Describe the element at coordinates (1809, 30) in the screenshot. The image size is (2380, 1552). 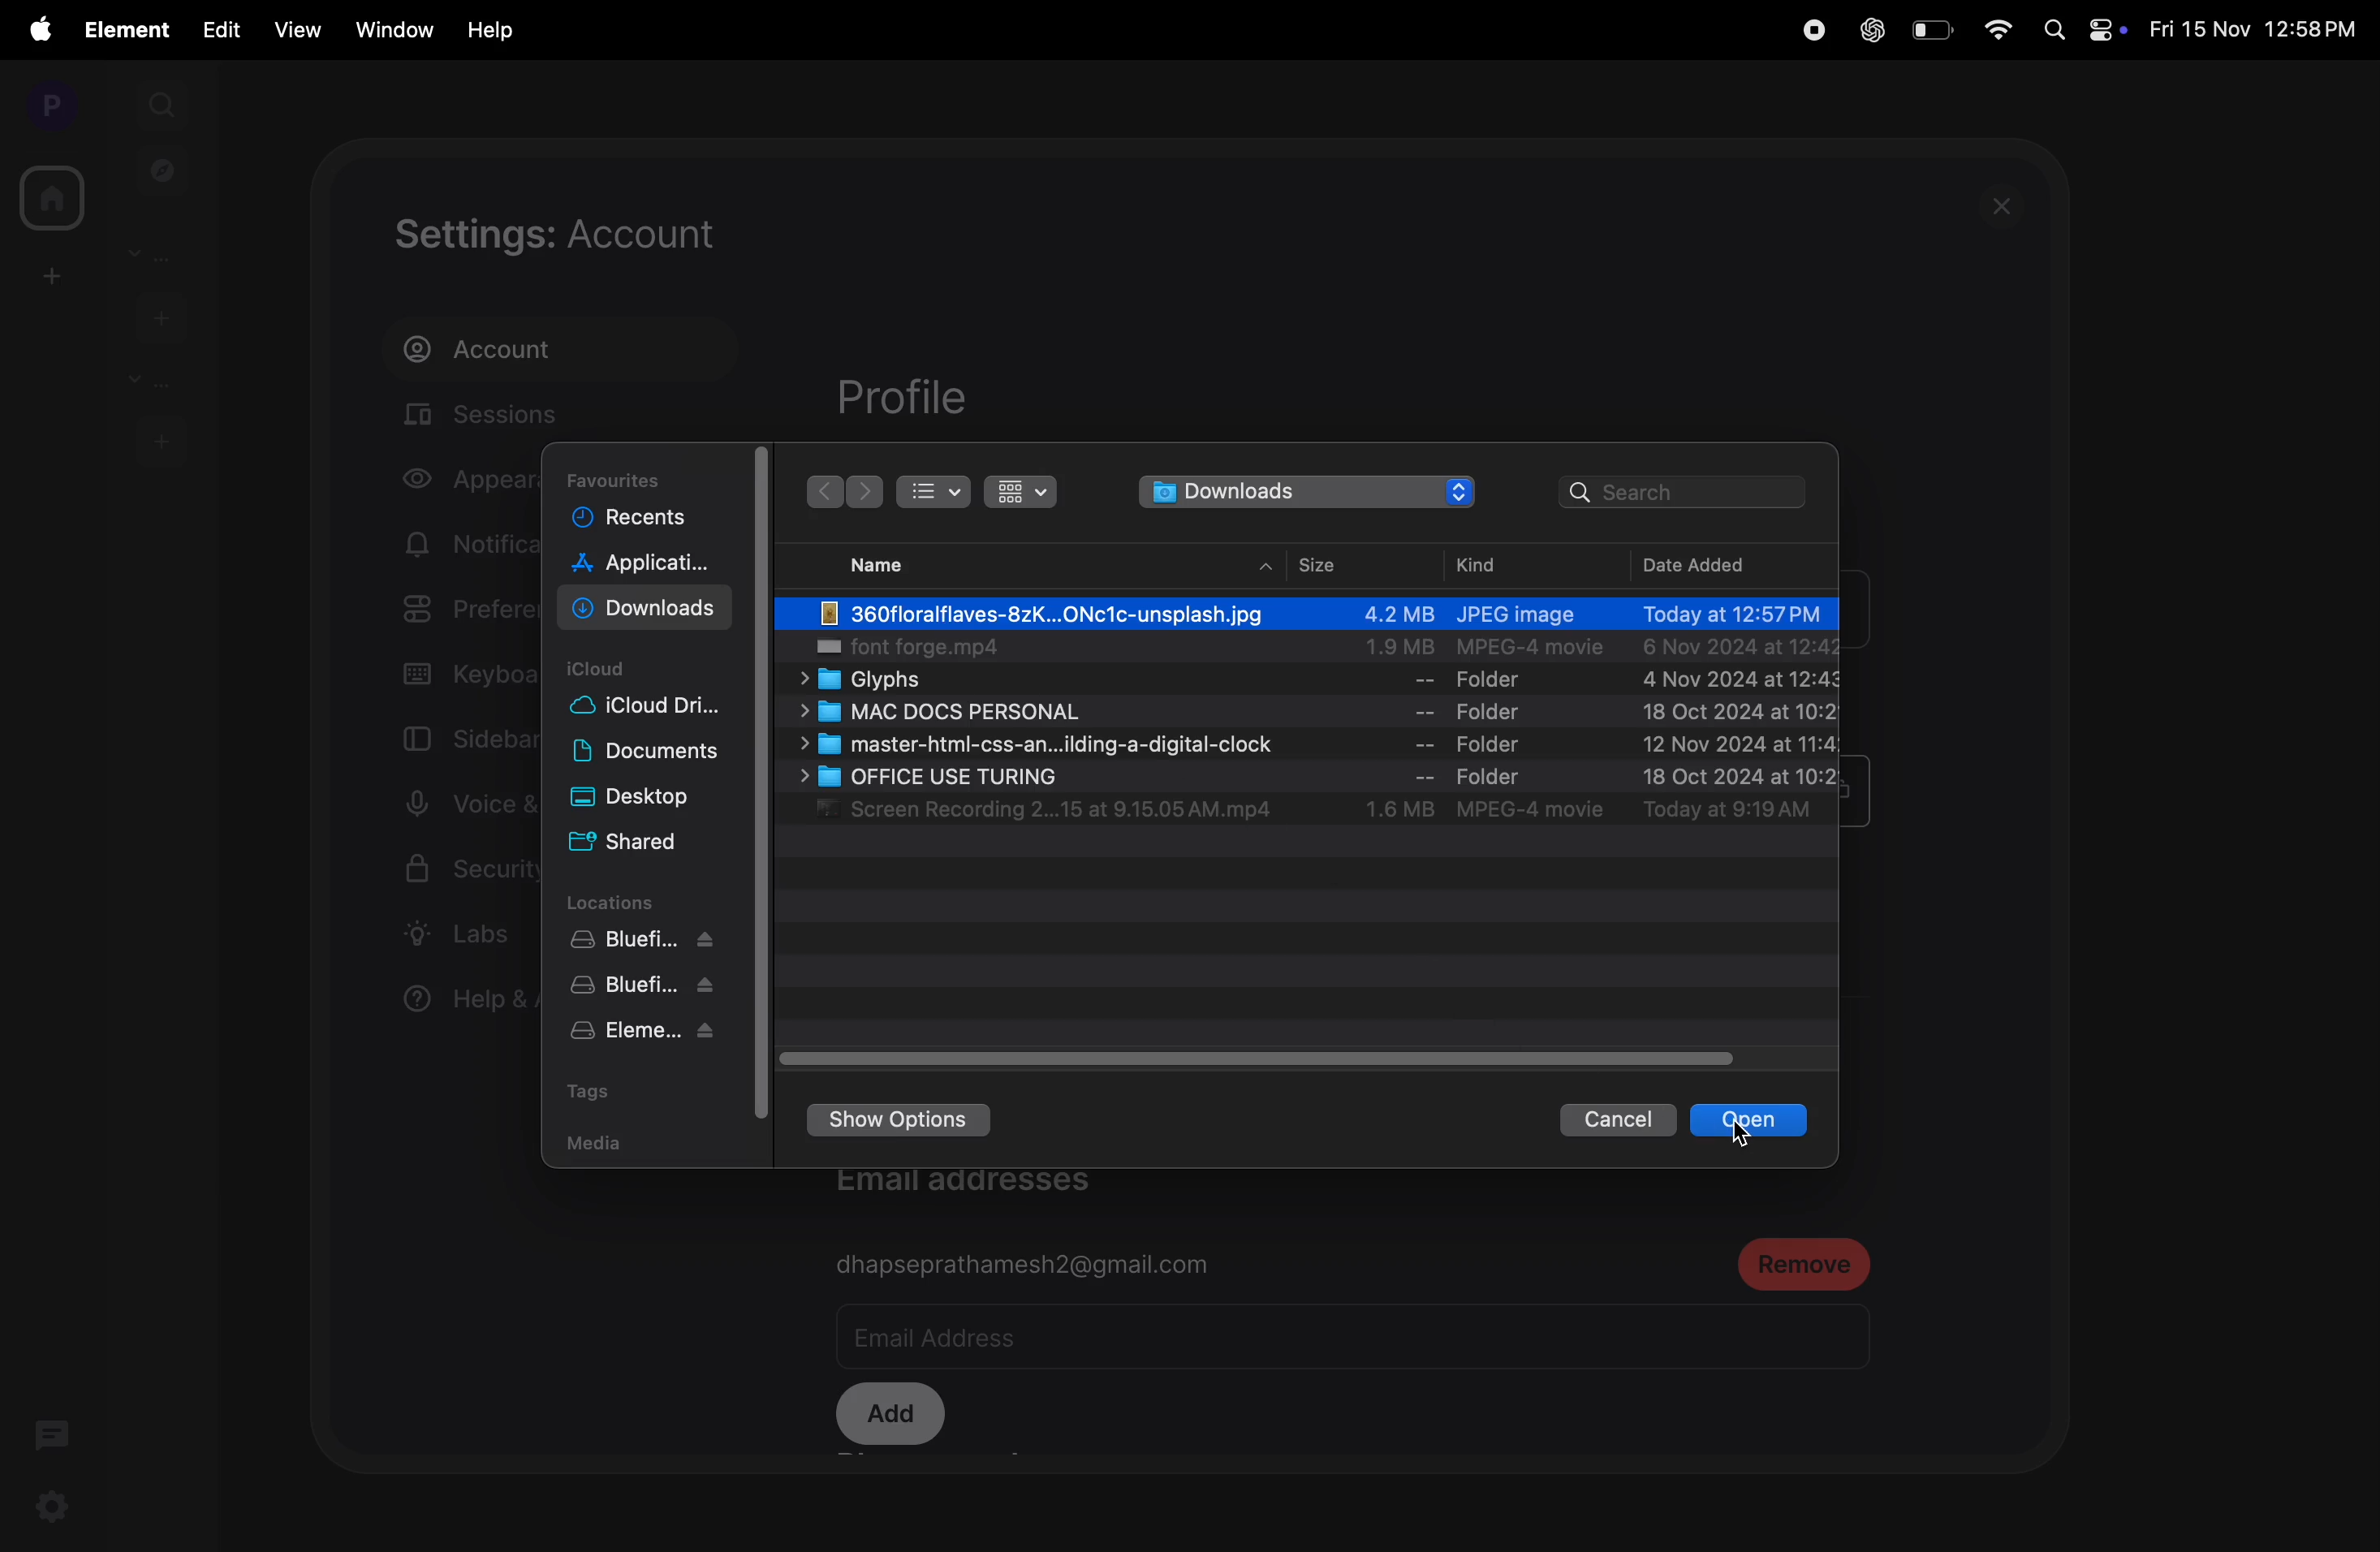
I see `record` at that location.